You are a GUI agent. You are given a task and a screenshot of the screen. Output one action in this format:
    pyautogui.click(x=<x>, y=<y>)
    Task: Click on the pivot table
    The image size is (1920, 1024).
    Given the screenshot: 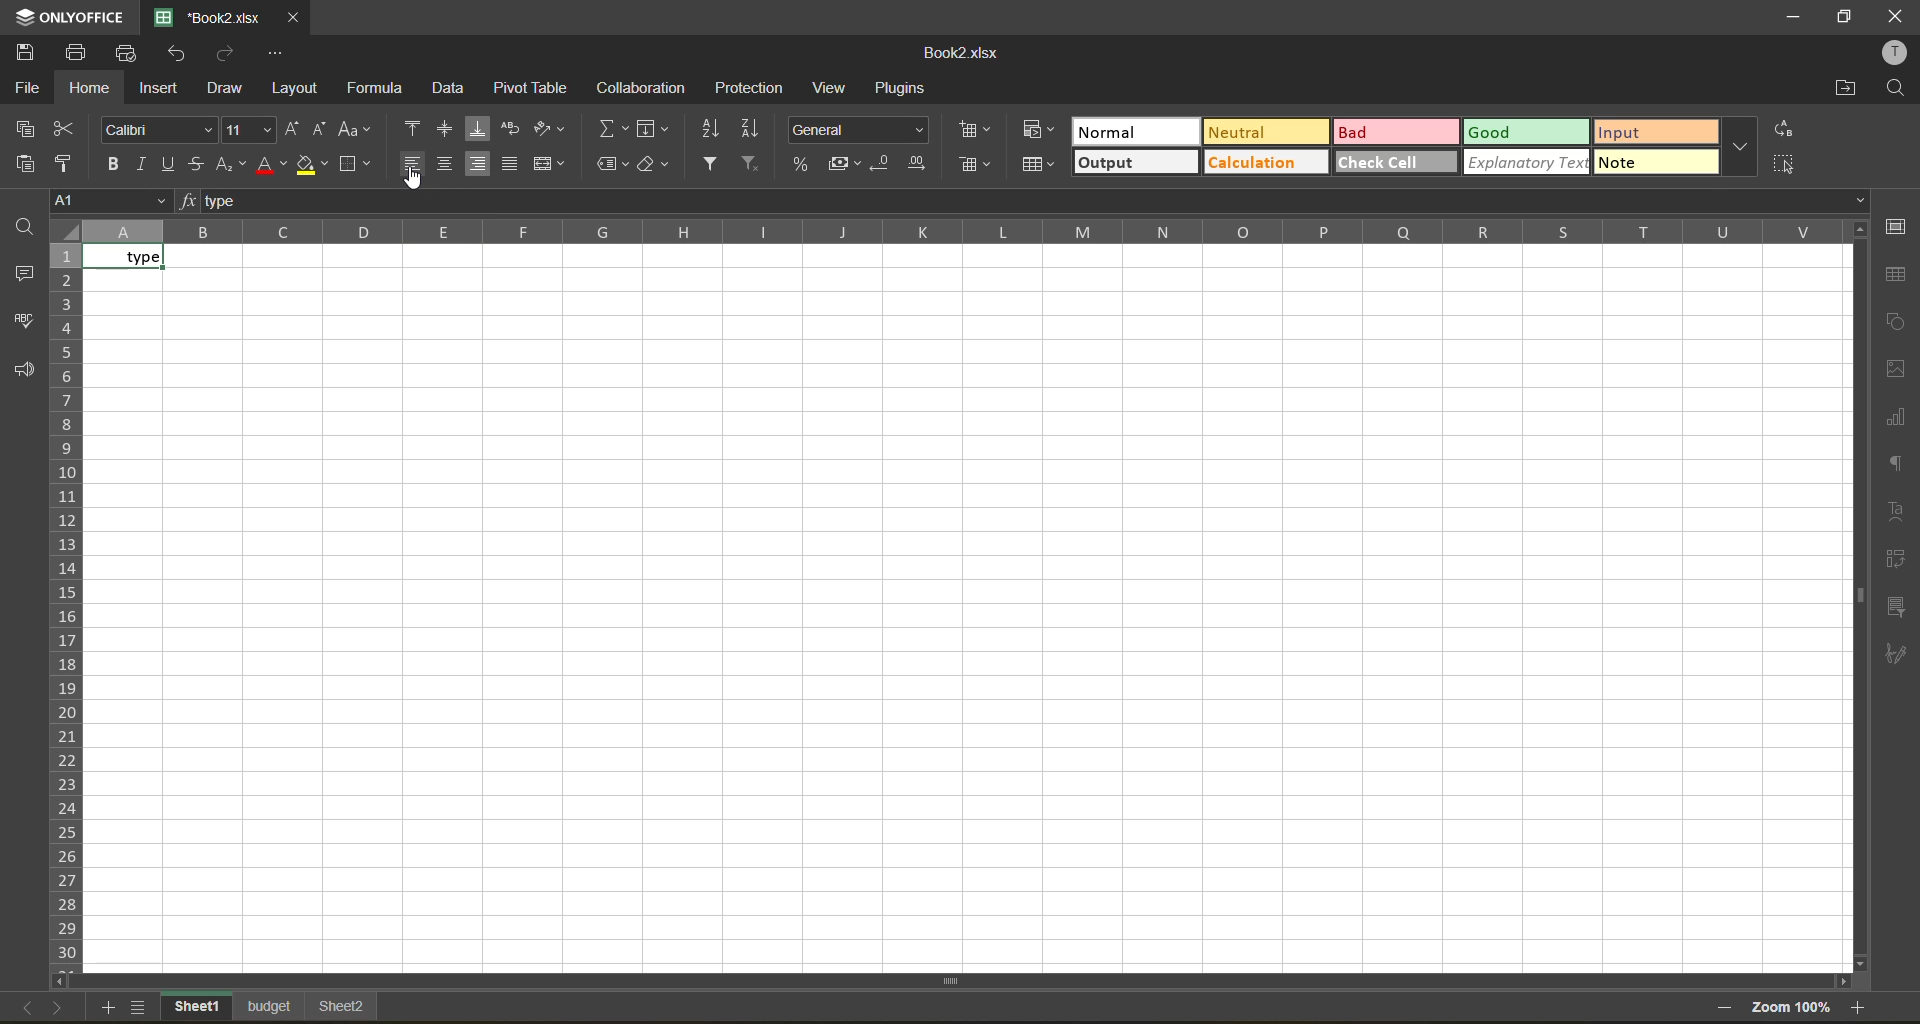 What is the action you would take?
    pyautogui.click(x=532, y=89)
    